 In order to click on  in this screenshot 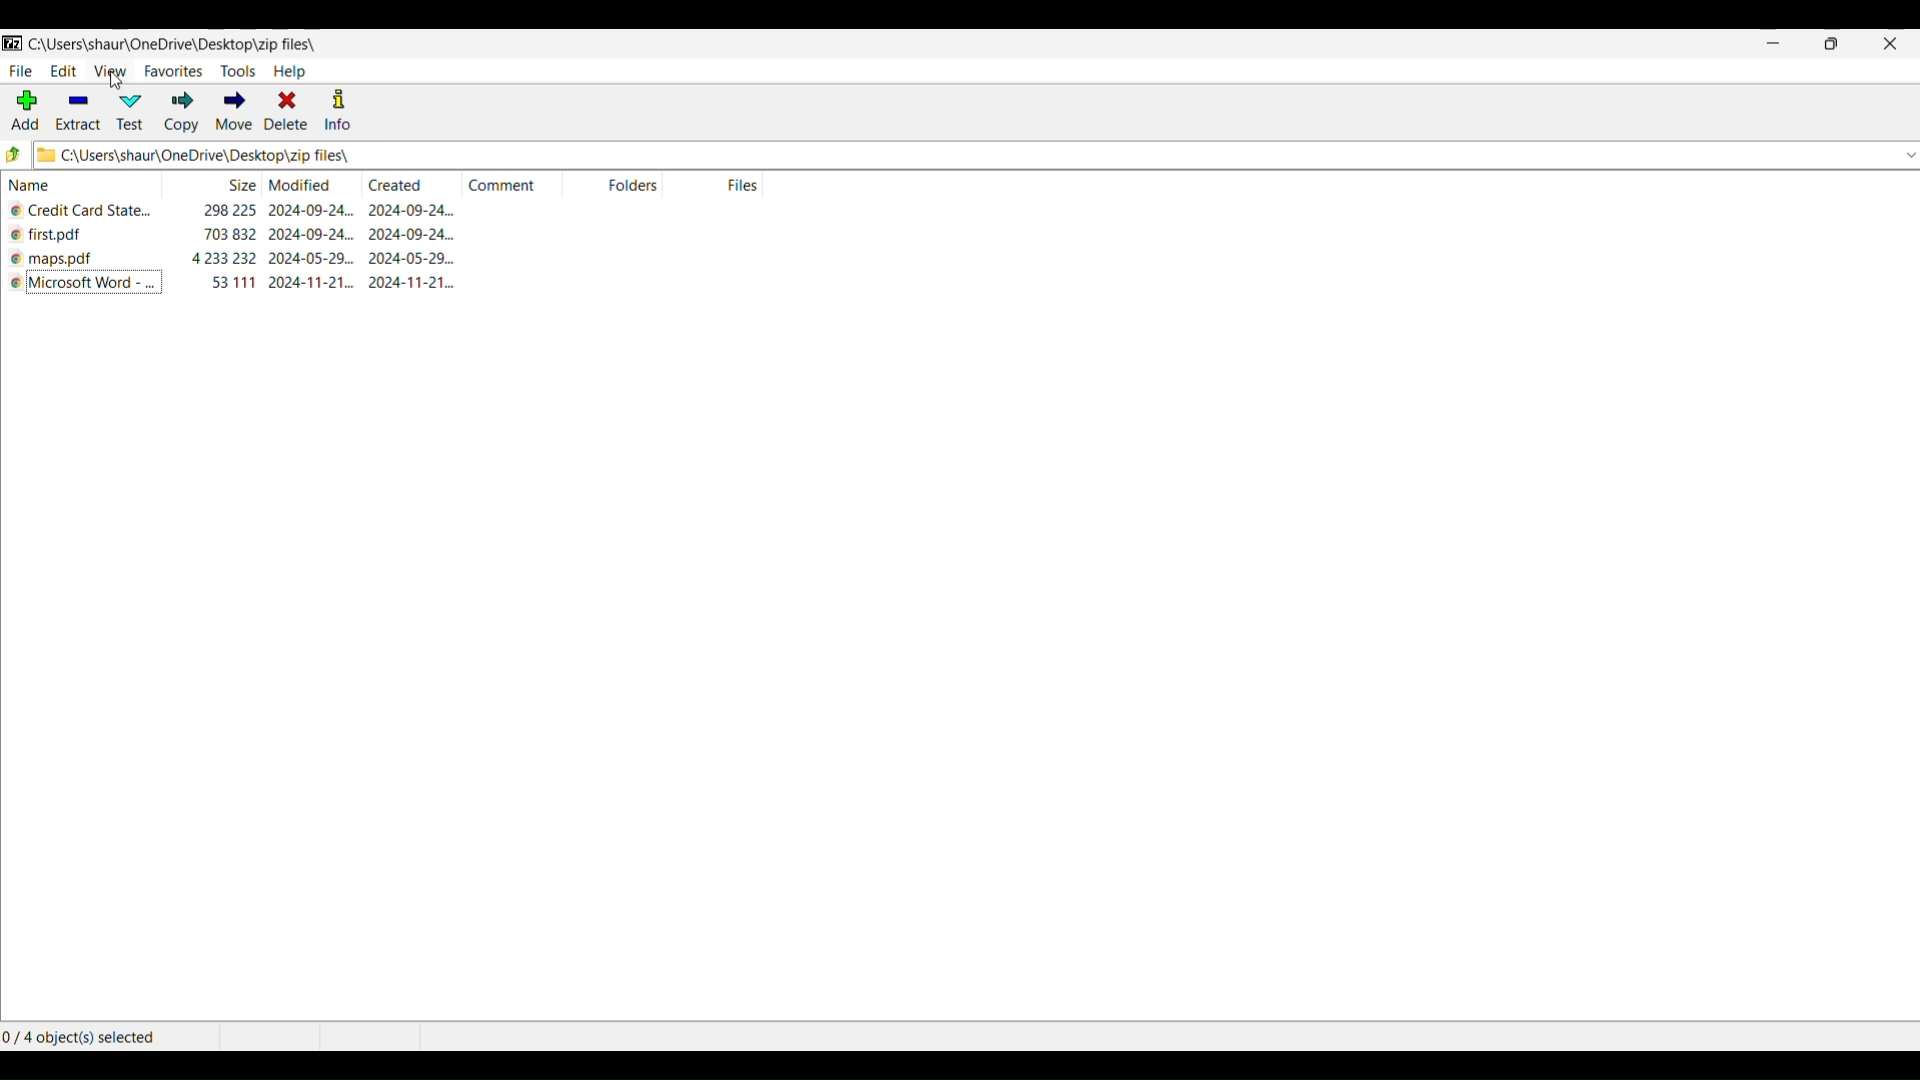, I will do `click(309, 186)`.